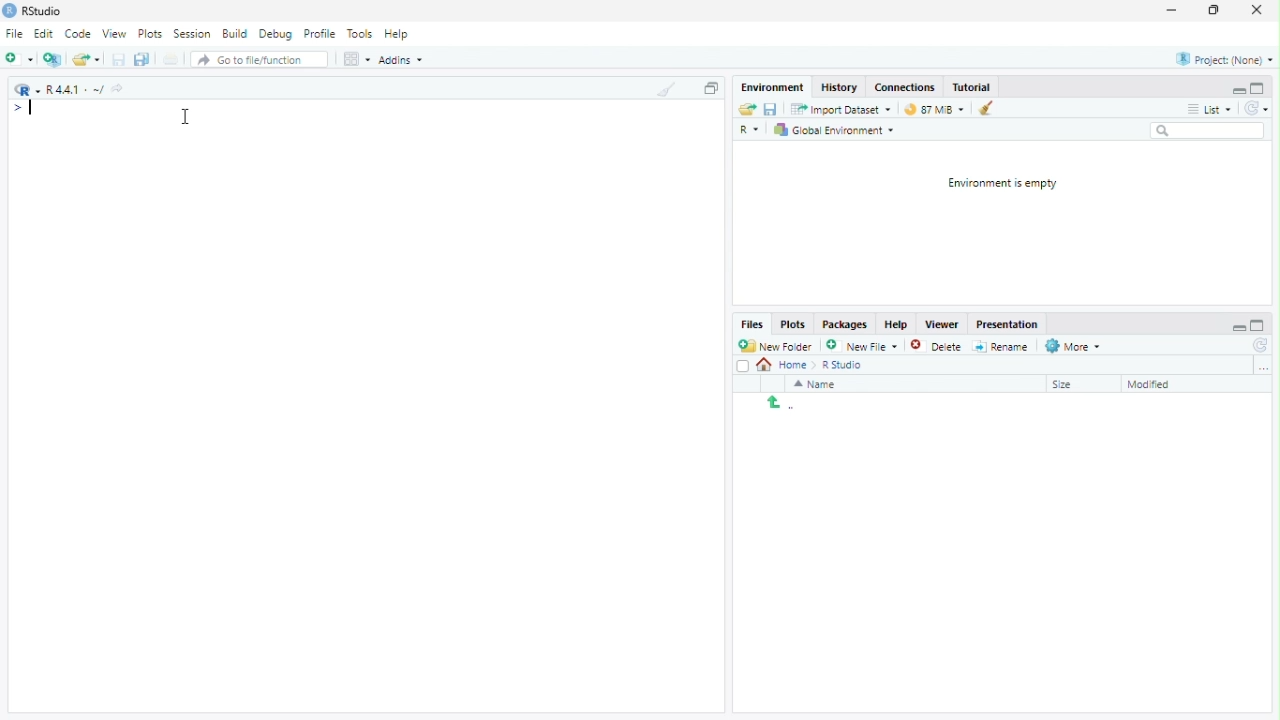 The width and height of the screenshot is (1280, 720). What do you see at coordinates (78, 33) in the screenshot?
I see `Code` at bounding box center [78, 33].